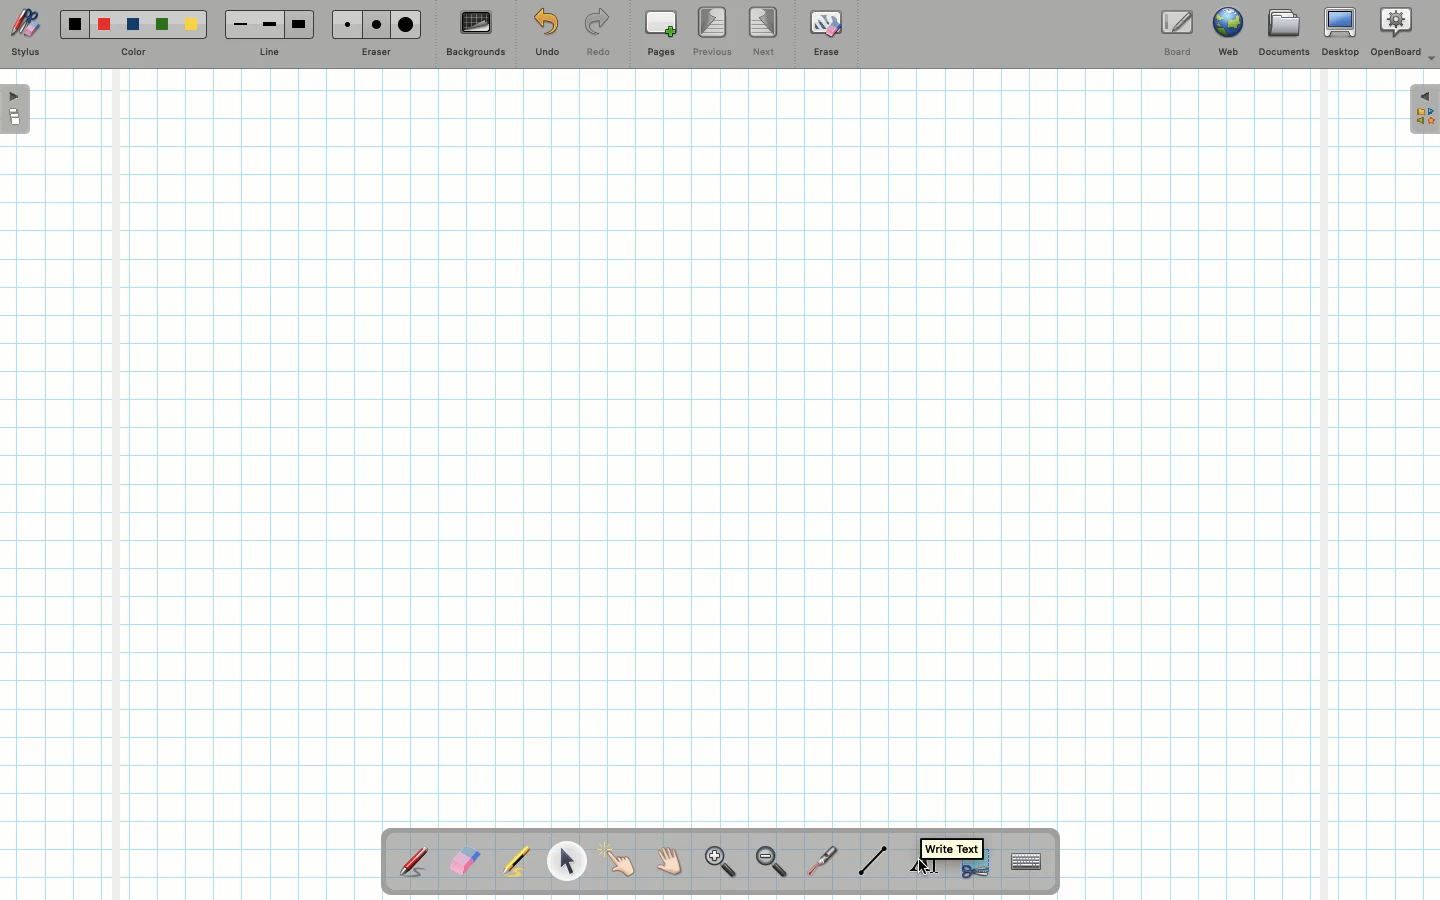 The height and width of the screenshot is (900, 1440). I want to click on Erase, so click(825, 32).